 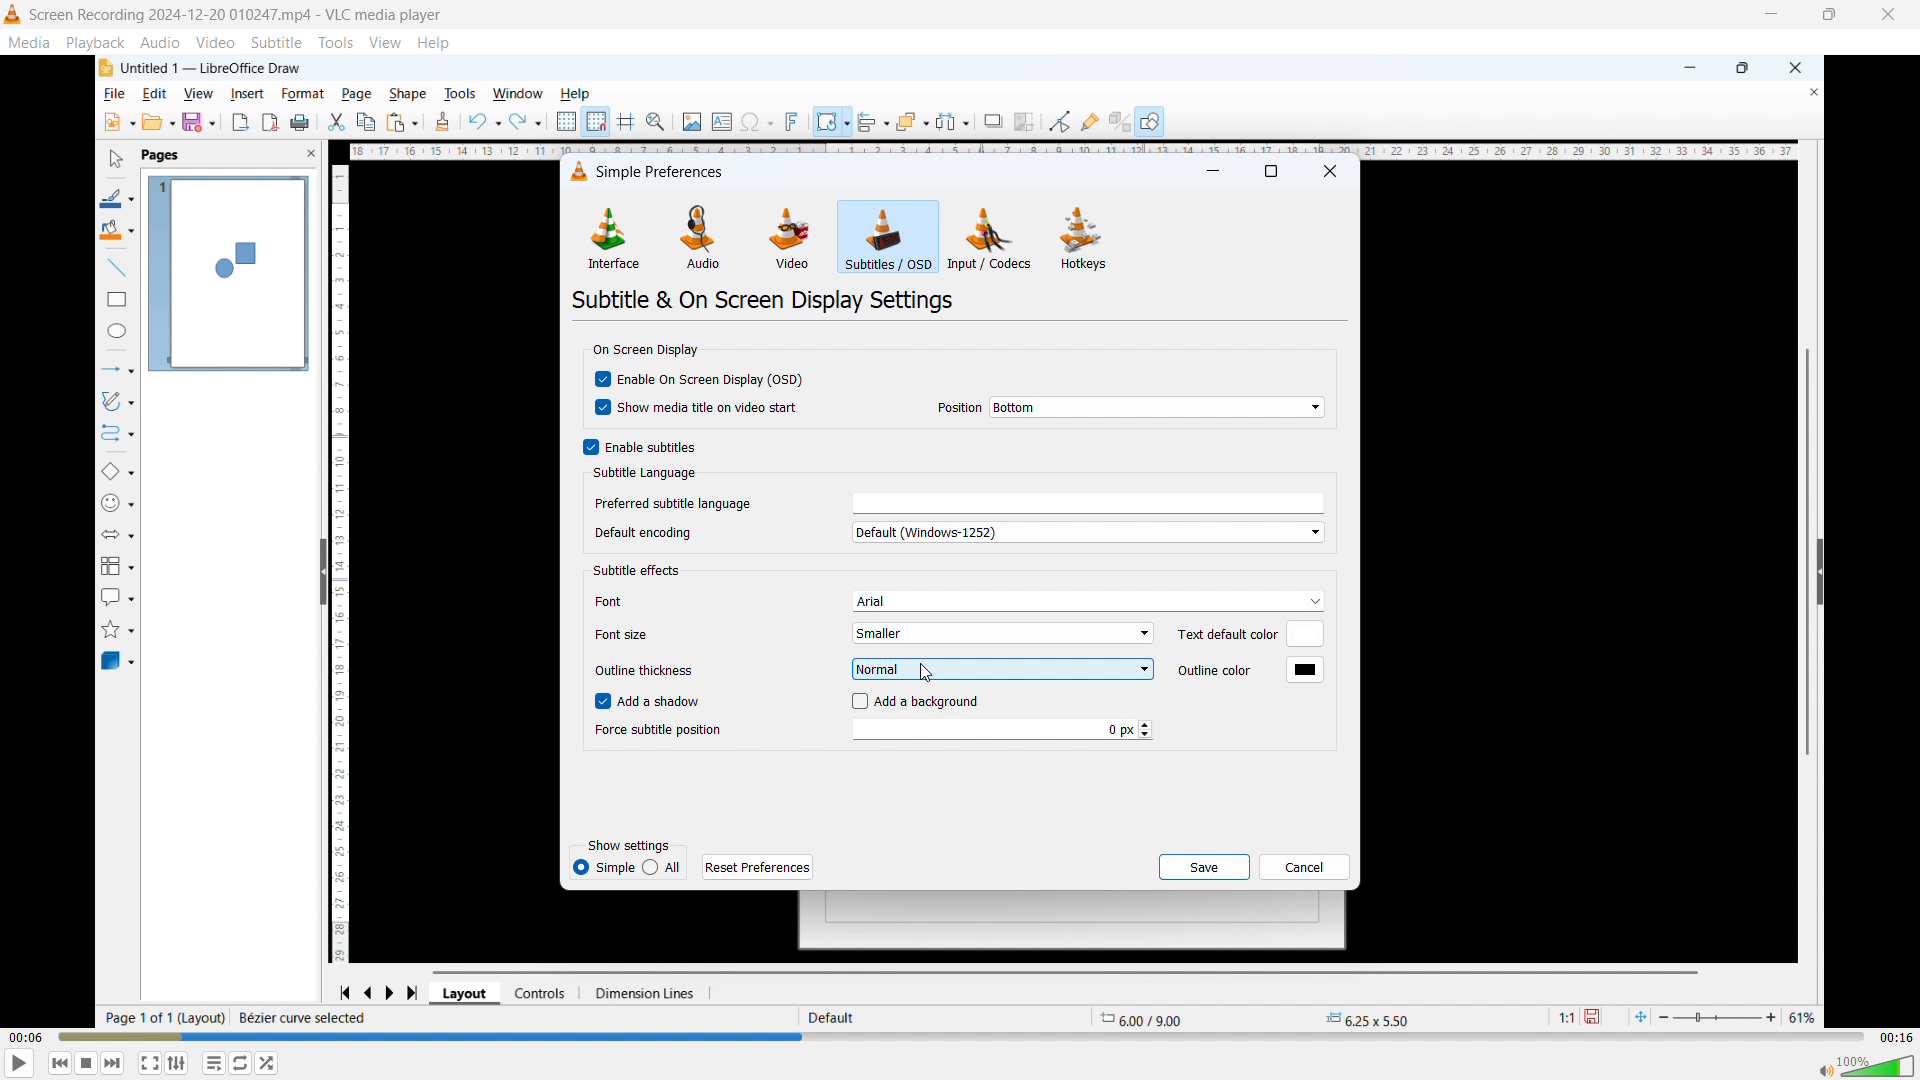 What do you see at coordinates (1888, 15) in the screenshot?
I see `close ` at bounding box center [1888, 15].